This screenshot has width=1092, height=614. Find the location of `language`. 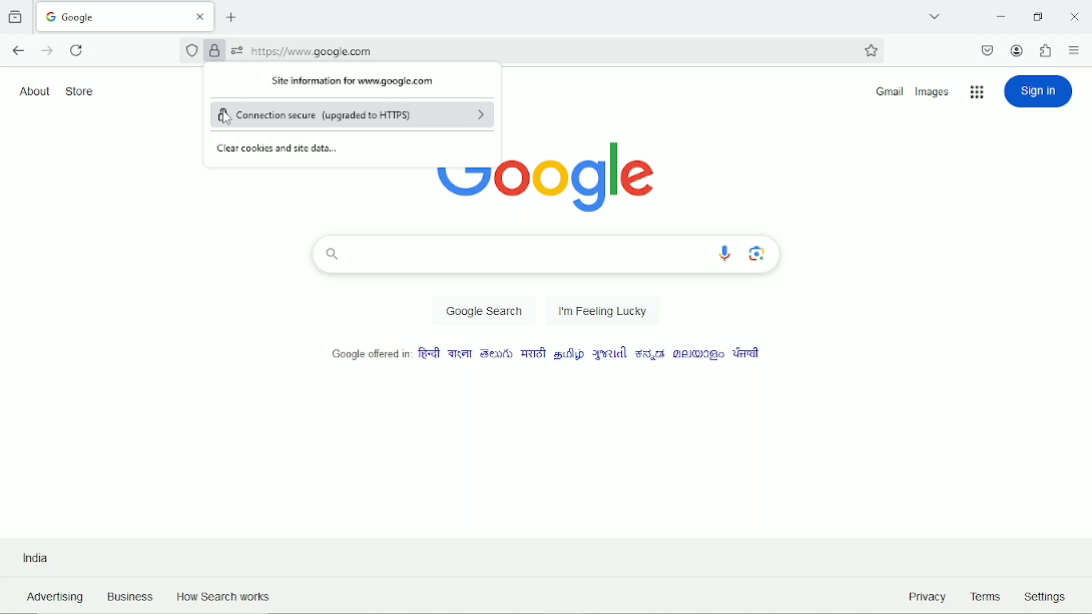

language is located at coordinates (696, 356).